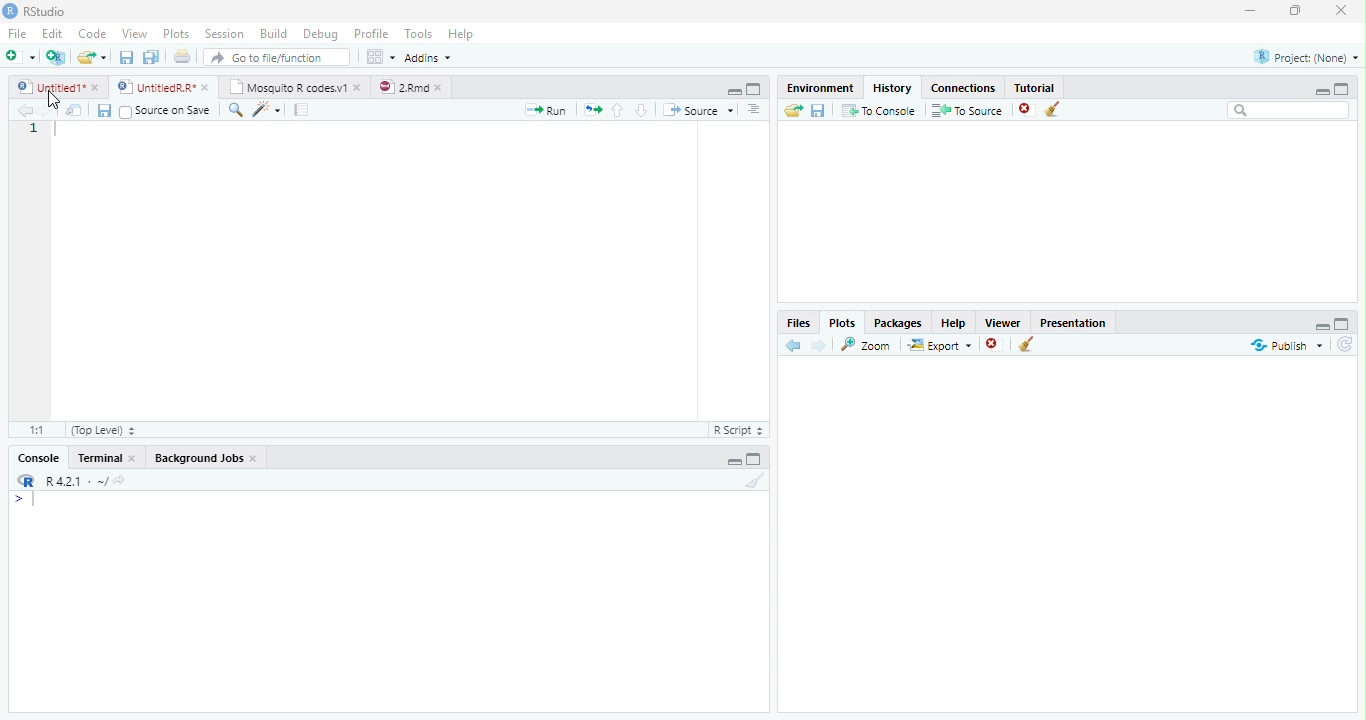 Image resolution: width=1366 pixels, height=720 pixels. Describe the element at coordinates (92, 57) in the screenshot. I see `Open an existing file` at that location.